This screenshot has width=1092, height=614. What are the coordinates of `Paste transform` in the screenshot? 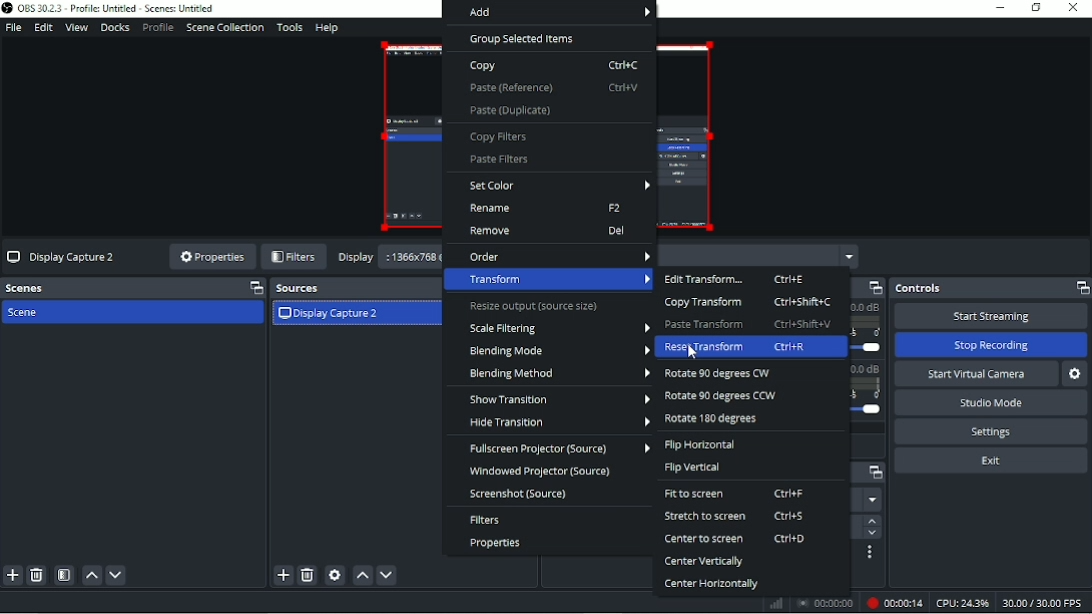 It's located at (749, 324).